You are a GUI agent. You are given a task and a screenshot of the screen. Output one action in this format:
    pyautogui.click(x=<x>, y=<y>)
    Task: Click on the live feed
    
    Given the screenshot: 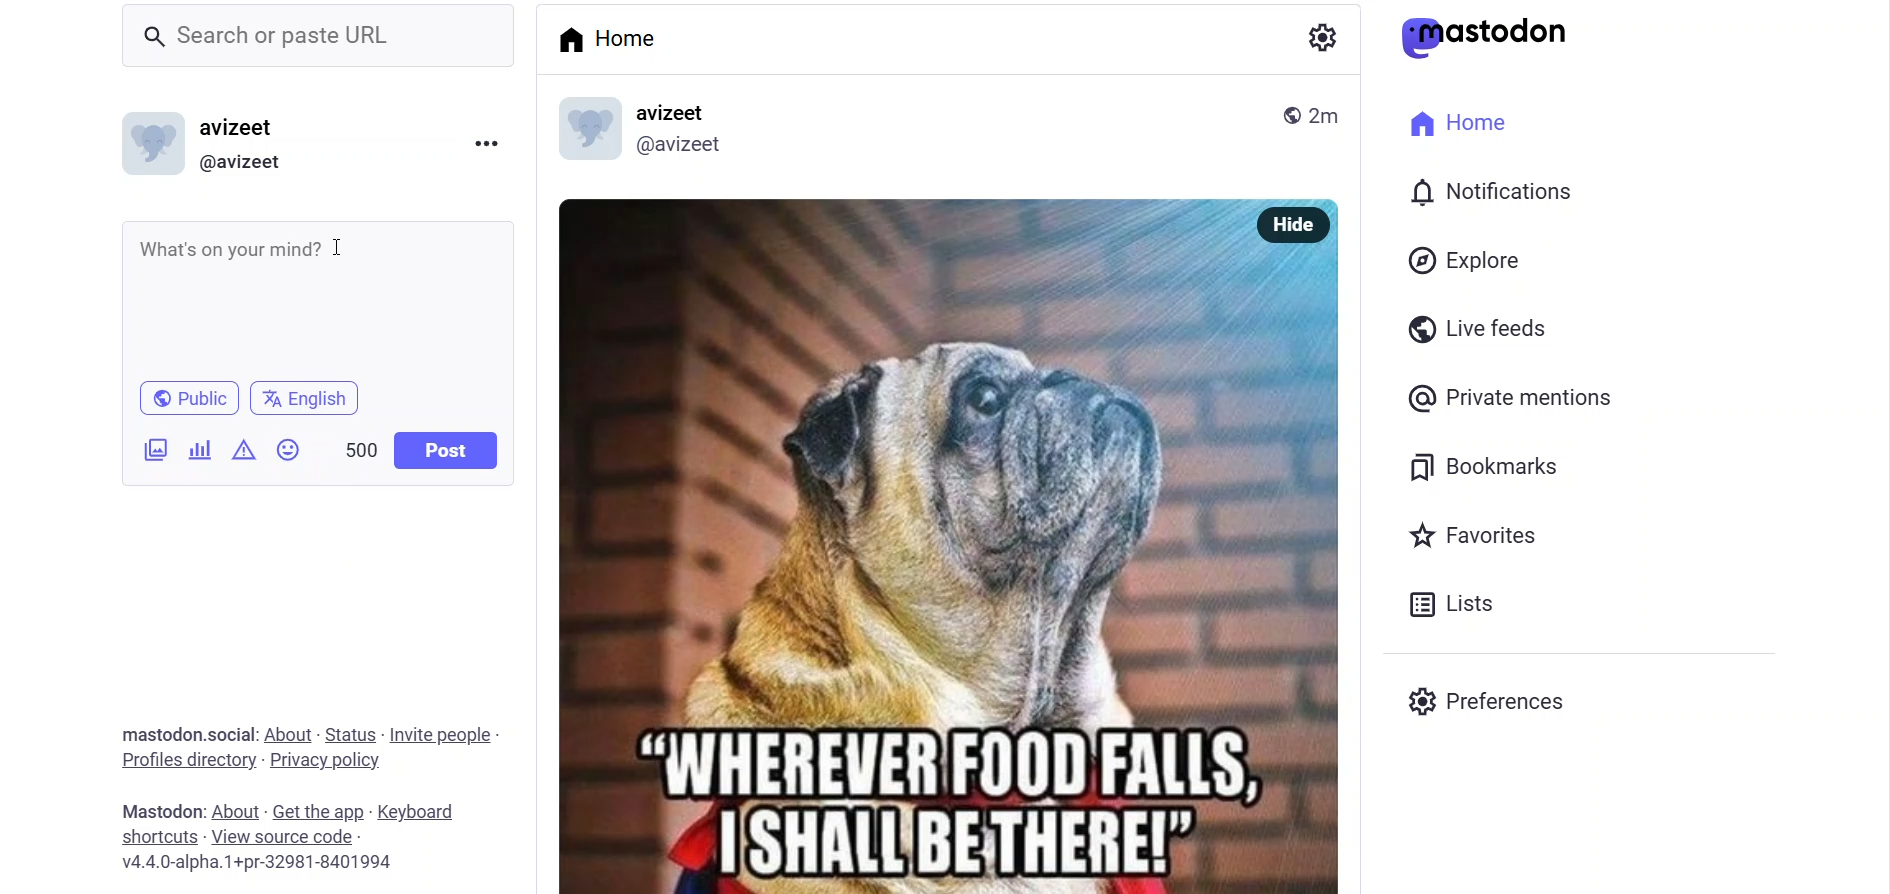 What is the action you would take?
    pyautogui.click(x=1472, y=327)
    